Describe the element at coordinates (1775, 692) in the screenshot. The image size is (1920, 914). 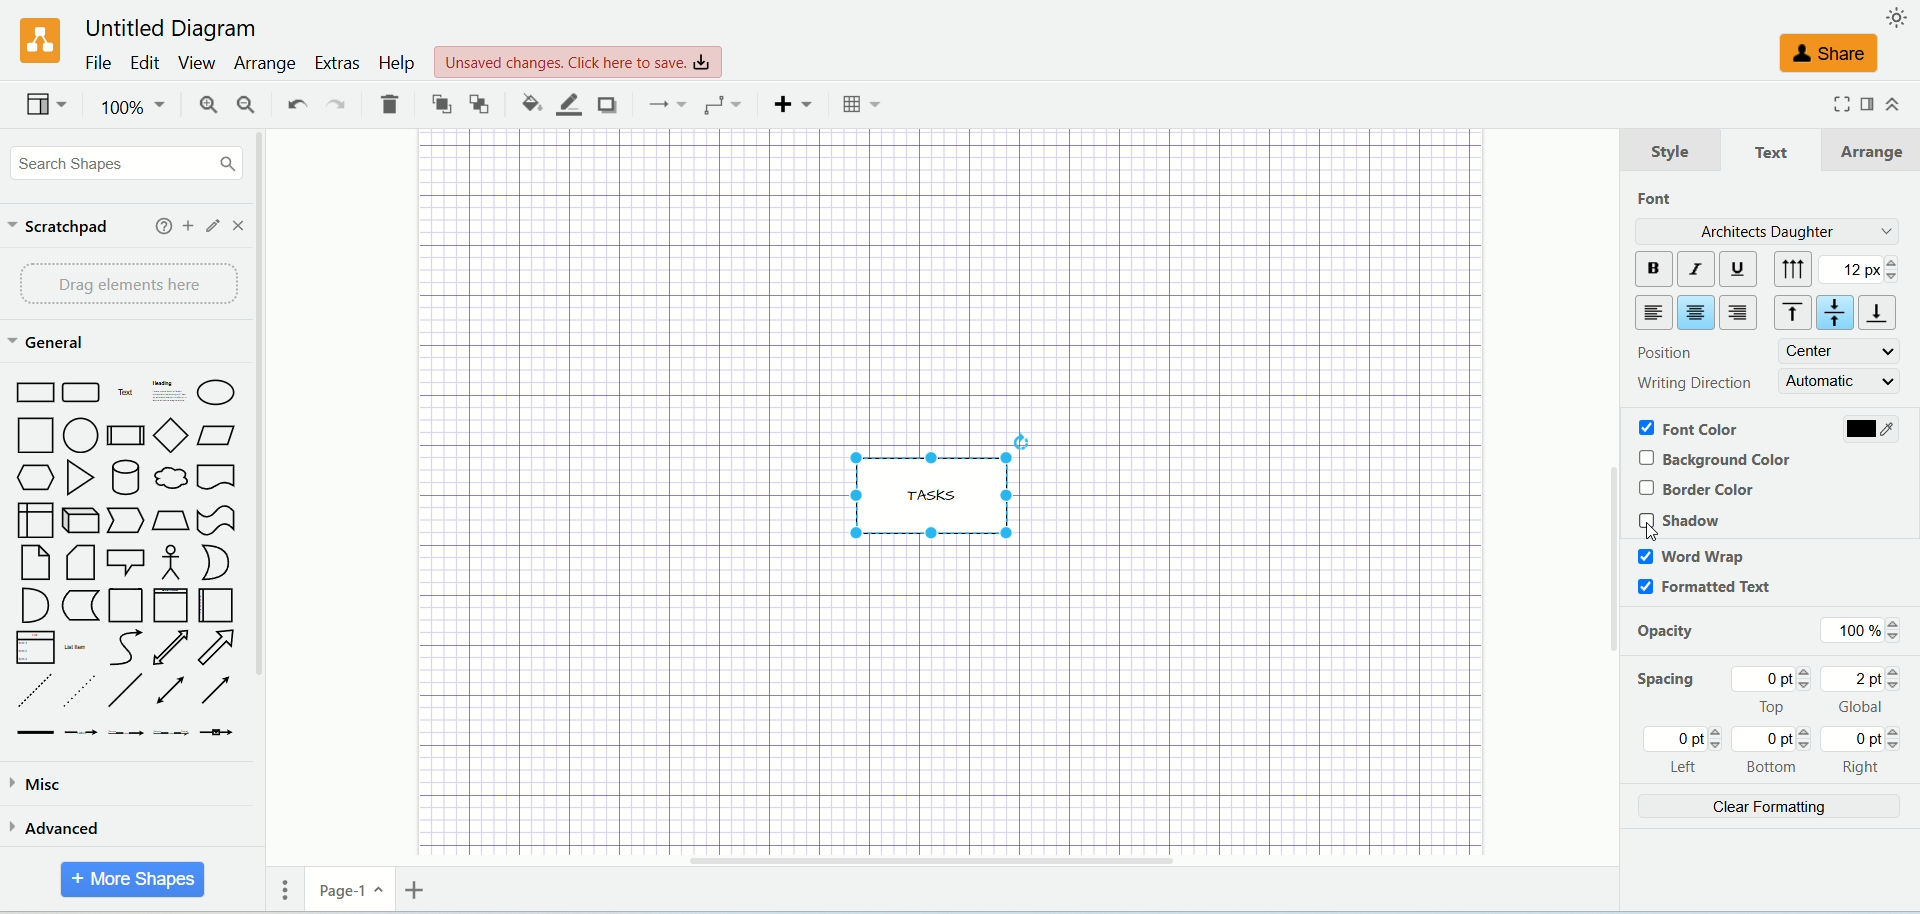
I see `top` at that location.